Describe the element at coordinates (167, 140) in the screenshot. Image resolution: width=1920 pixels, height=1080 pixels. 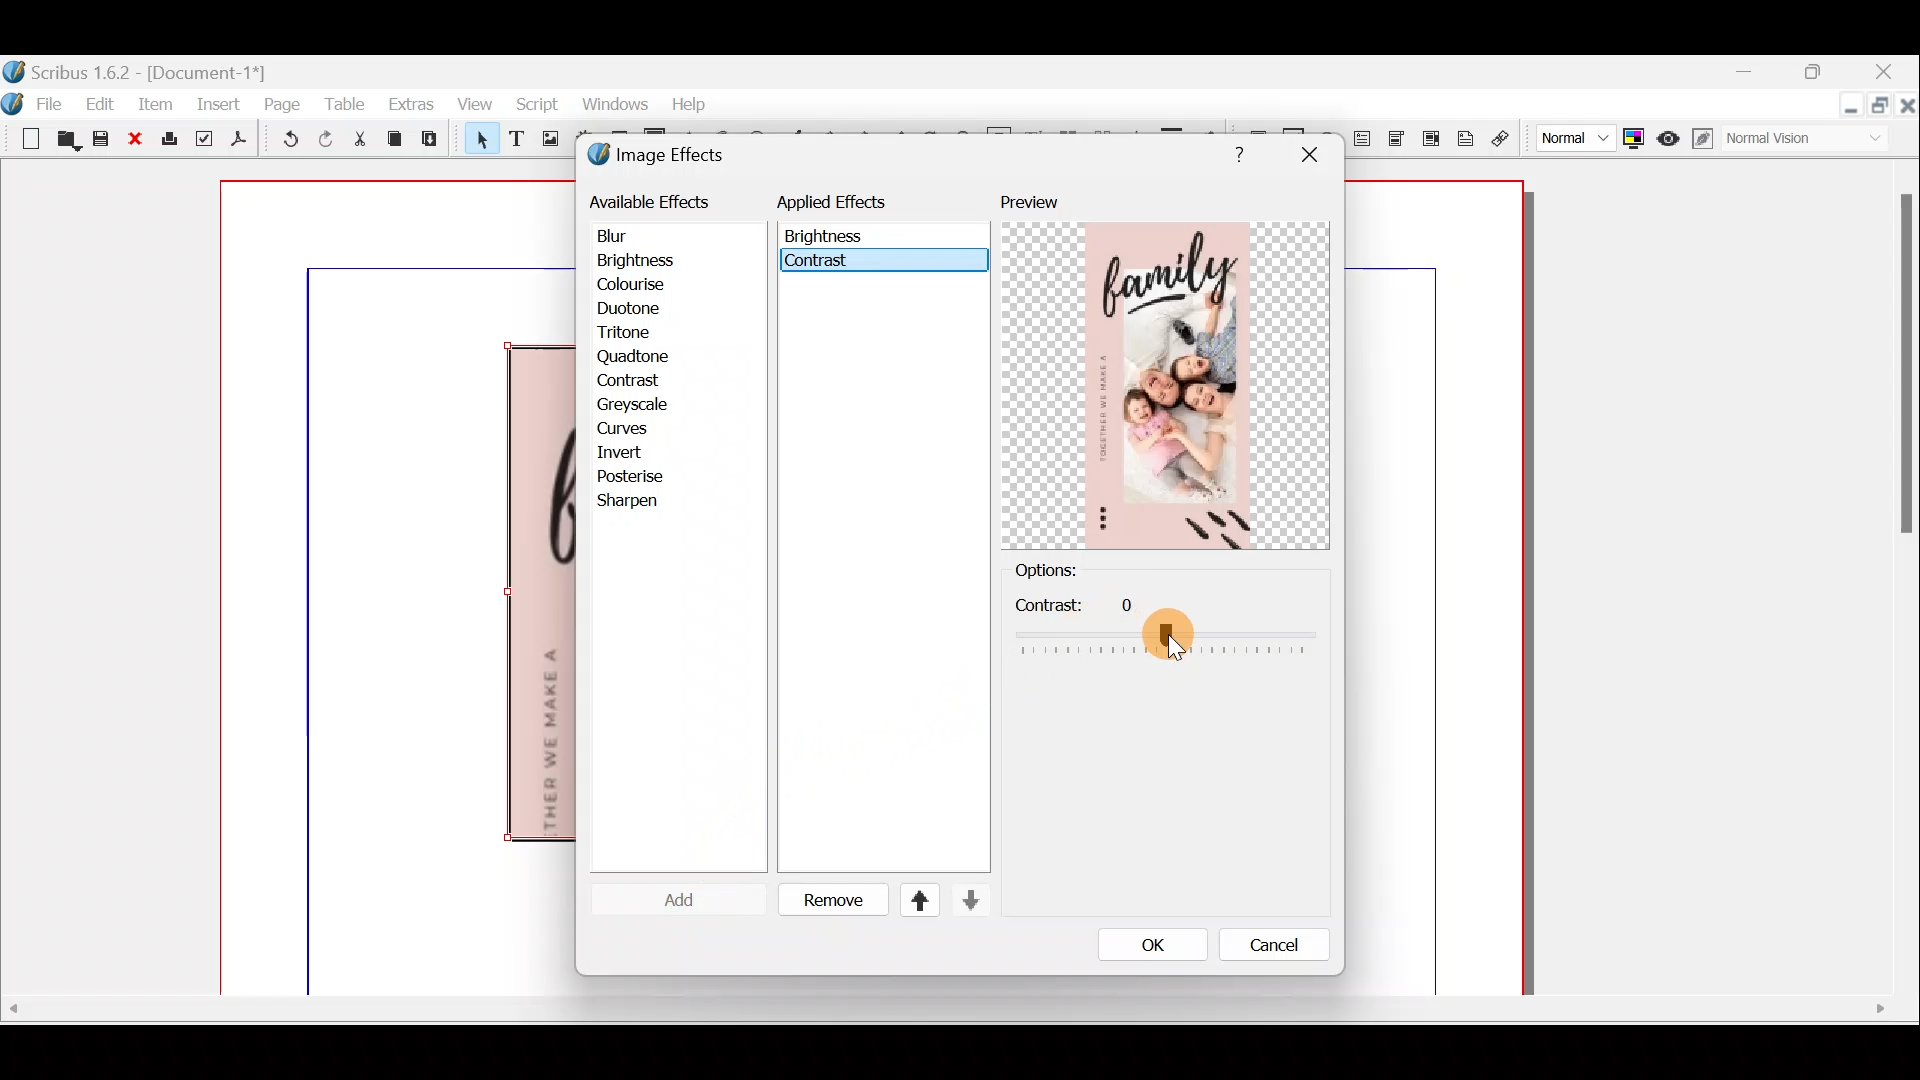
I see `Print` at that location.